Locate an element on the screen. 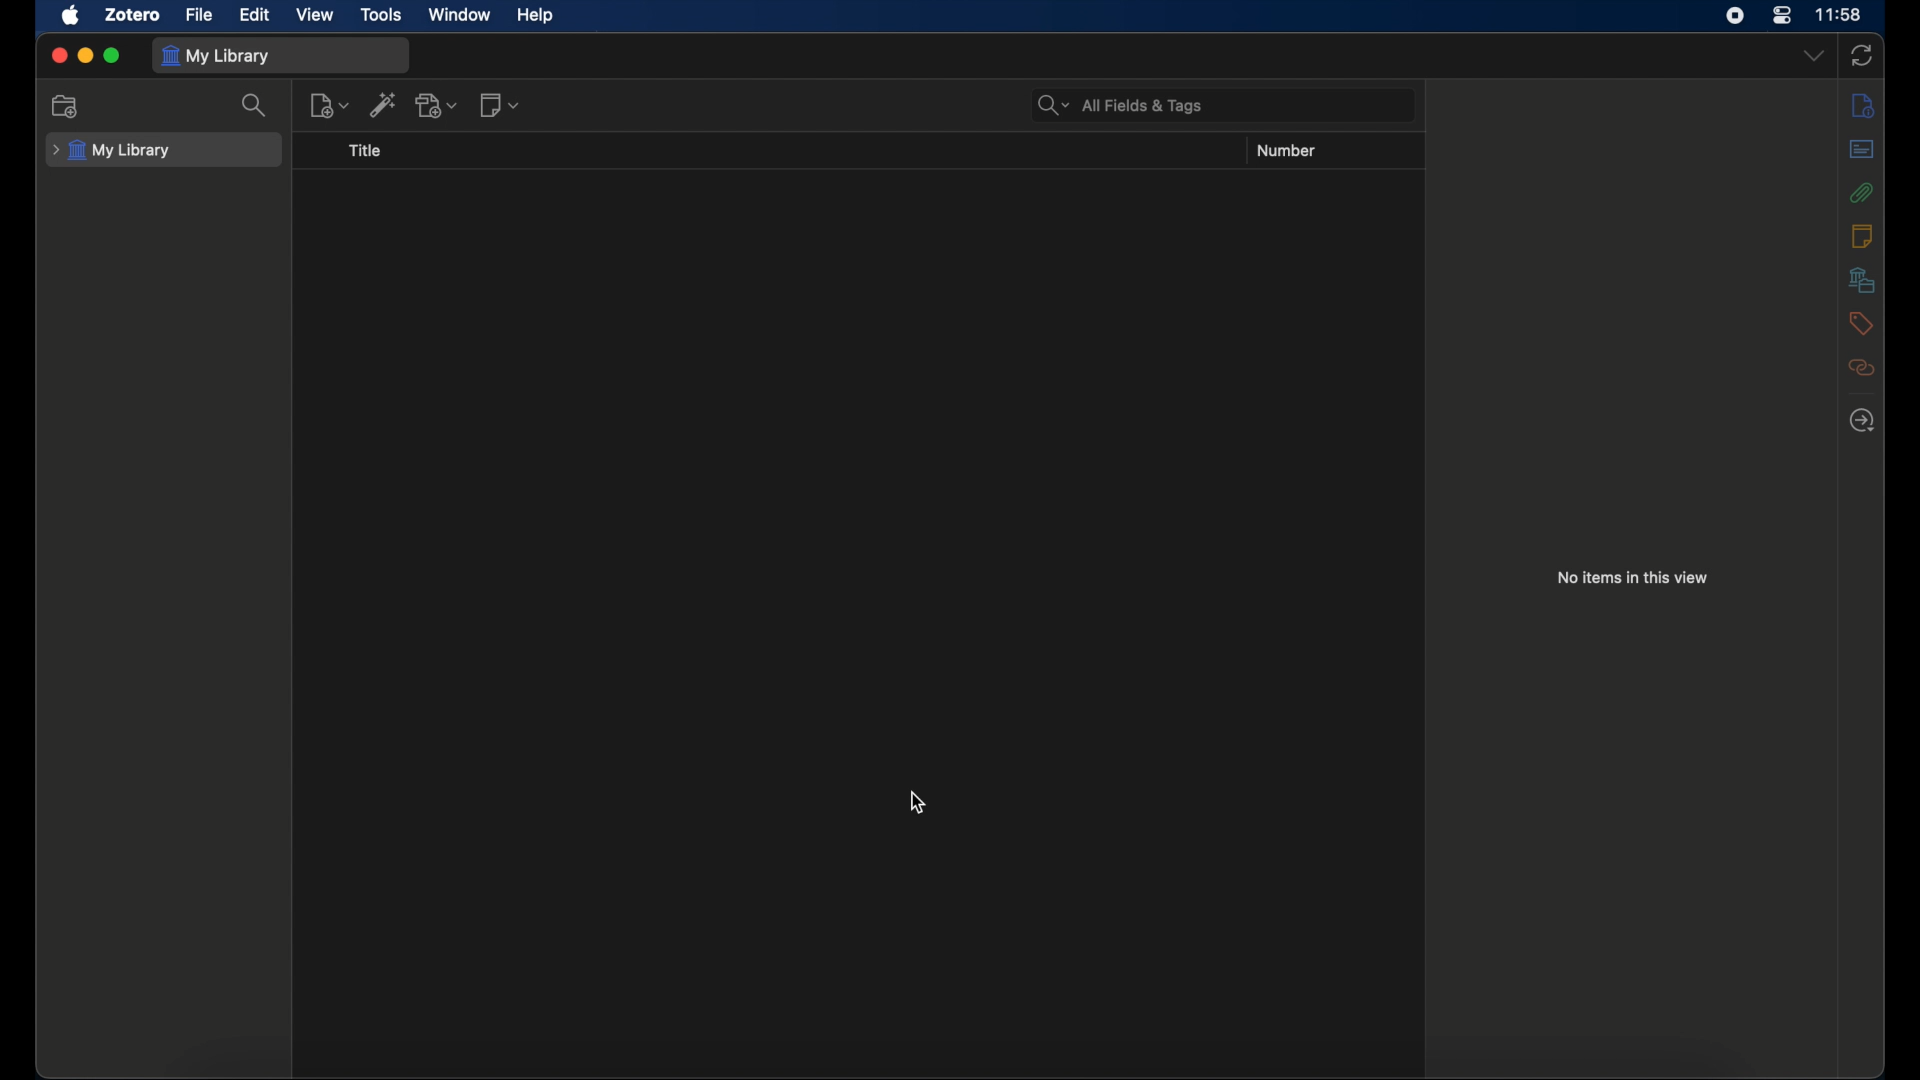 This screenshot has width=1920, height=1080. edit is located at coordinates (257, 14).